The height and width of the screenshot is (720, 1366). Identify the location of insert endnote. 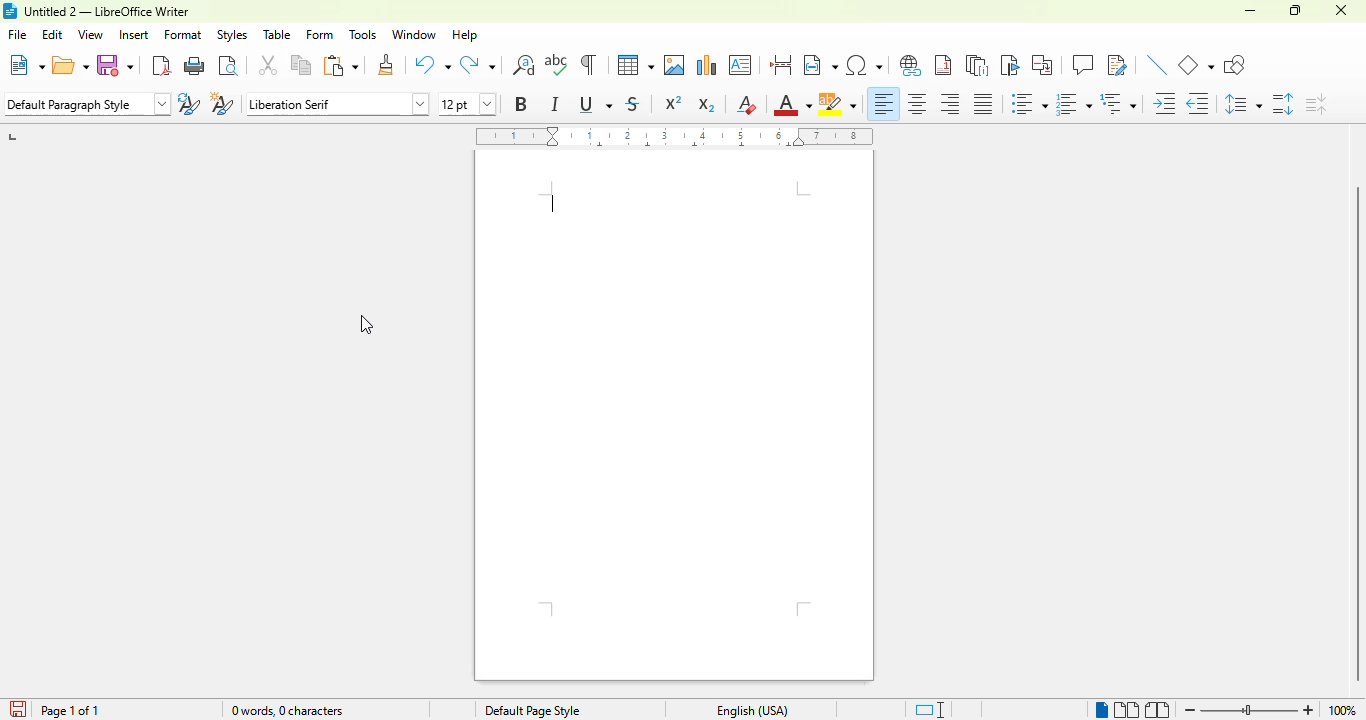
(978, 66).